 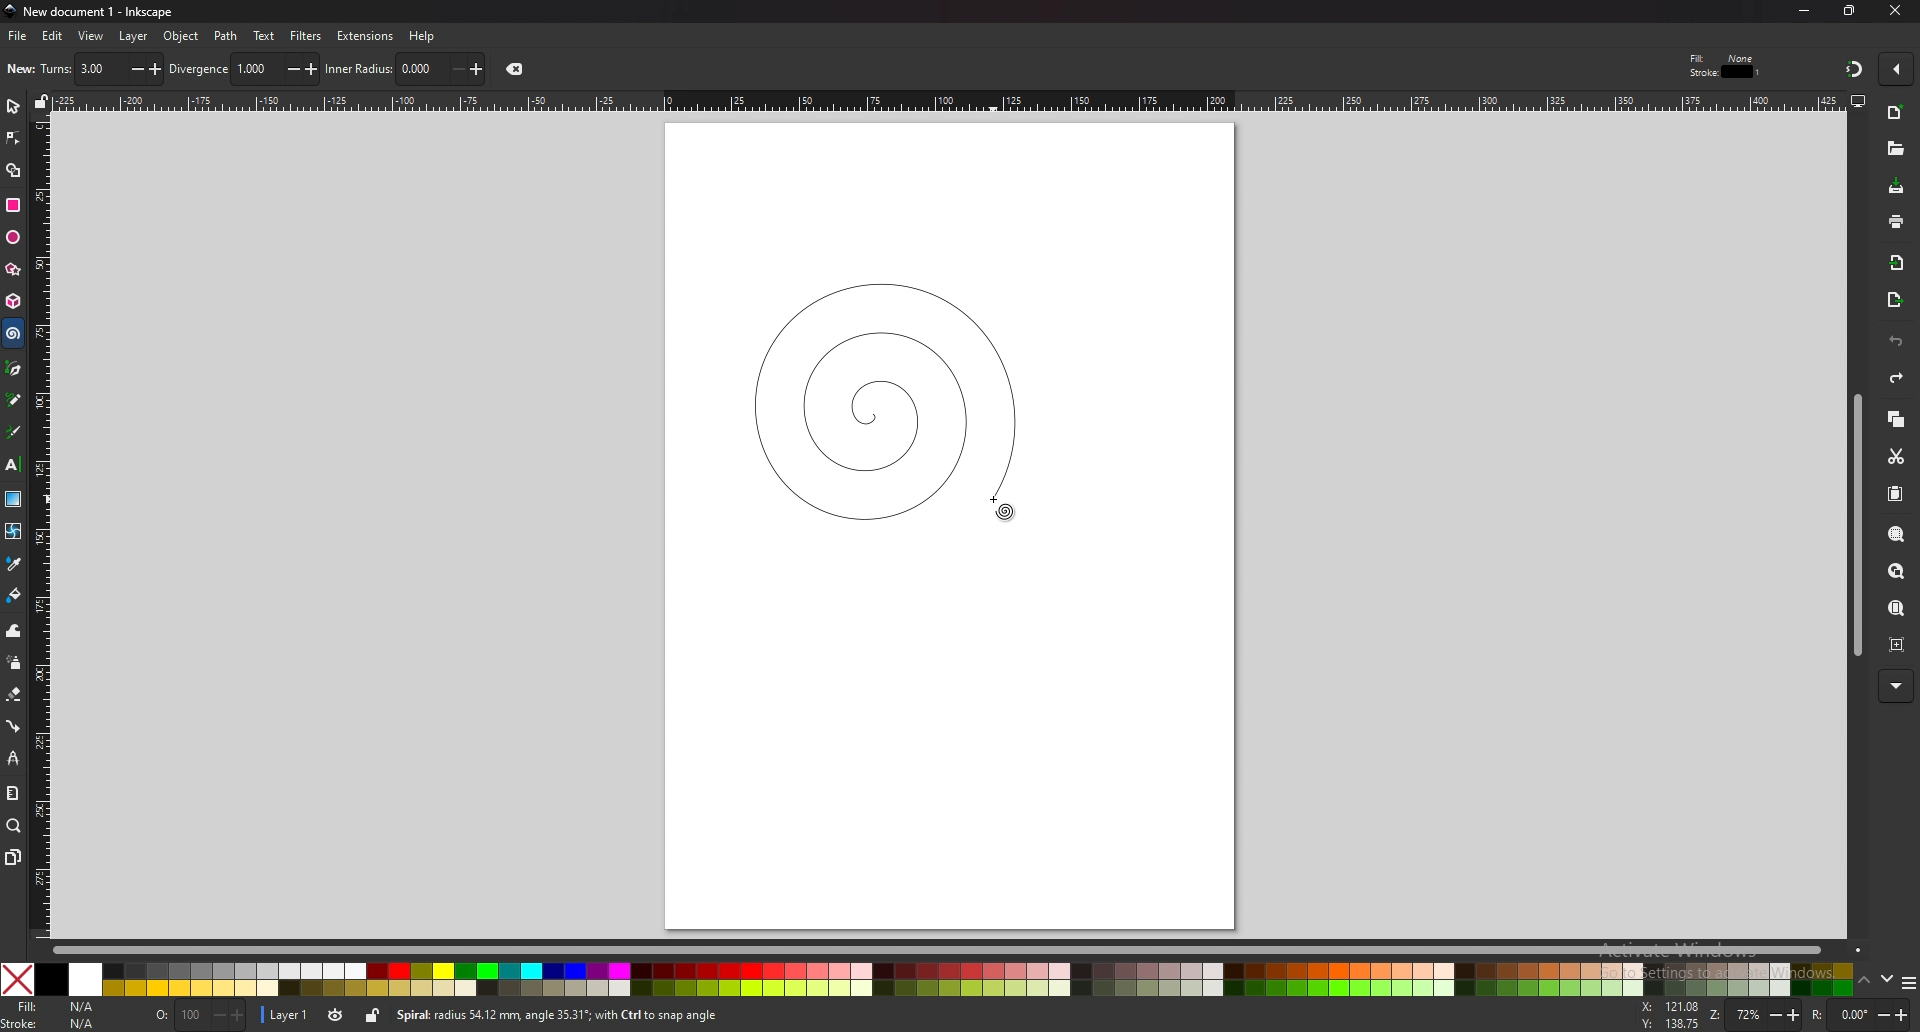 What do you see at coordinates (15, 564) in the screenshot?
I see `dropper` at bounding box center [15, 564].